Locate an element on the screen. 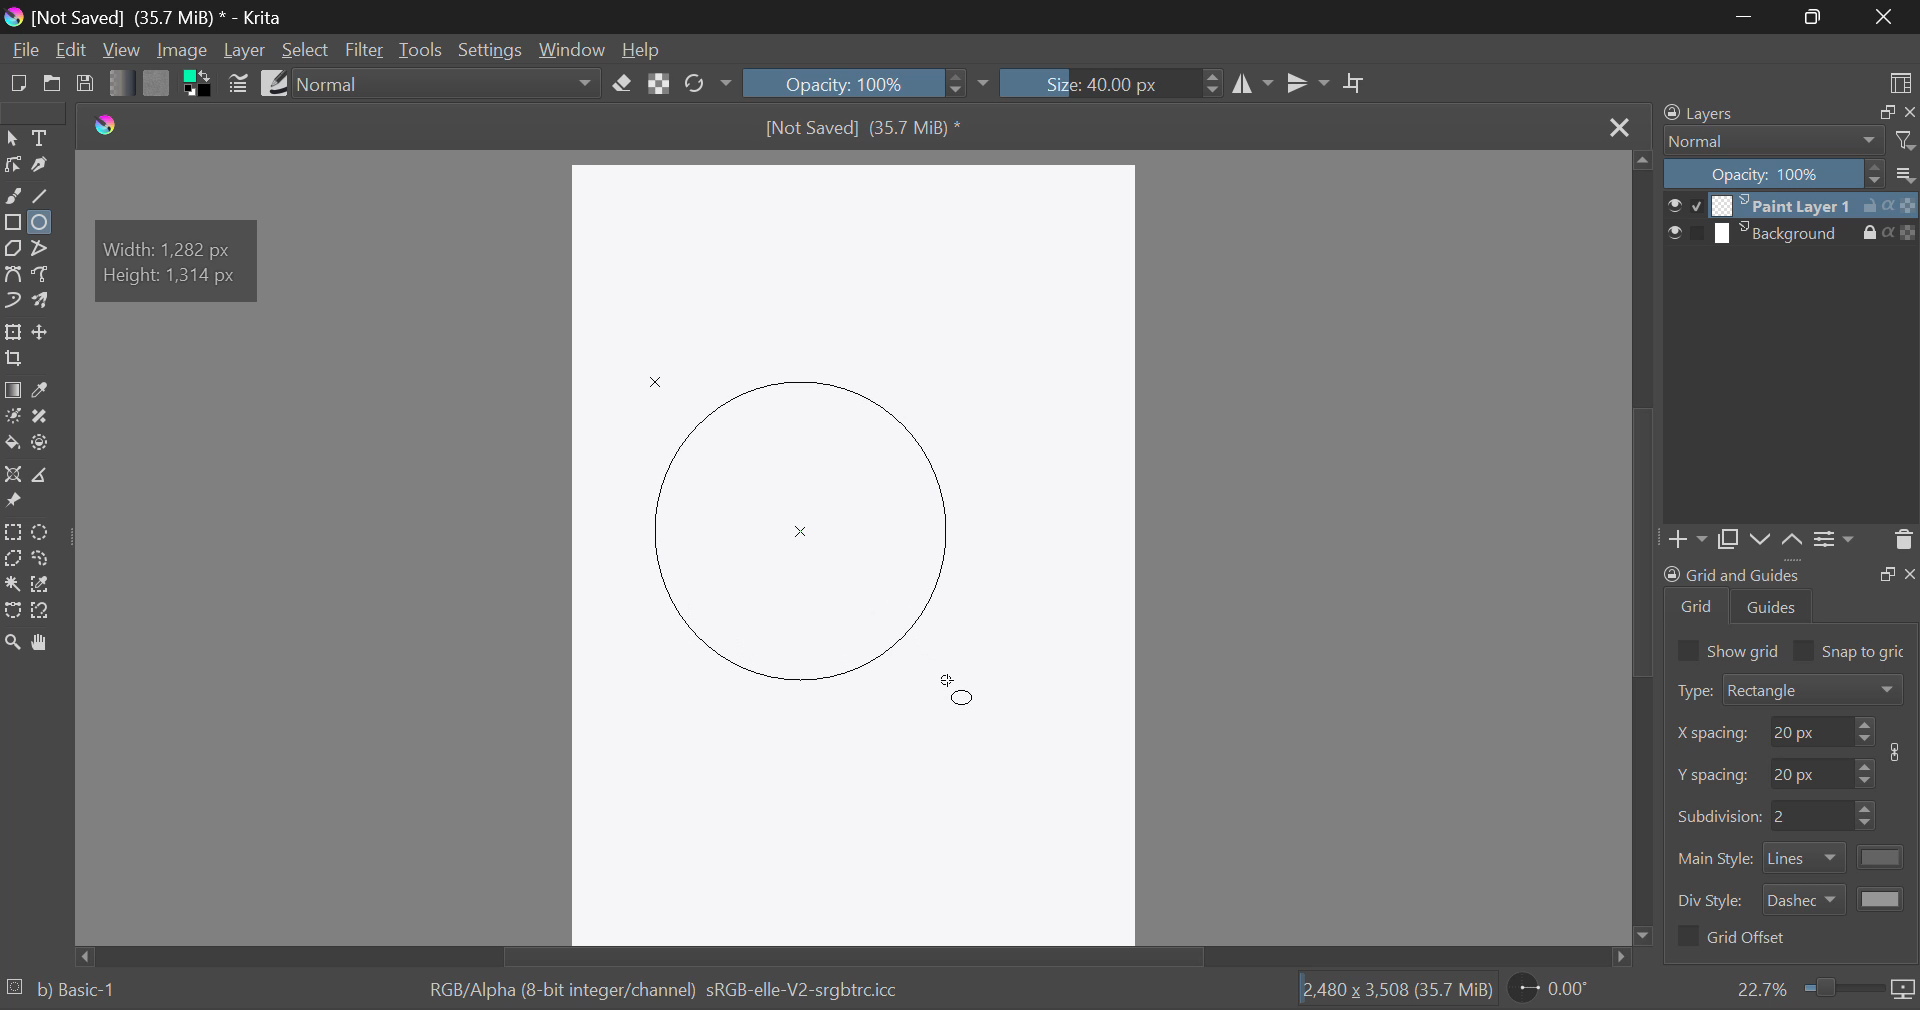 This screenshot has width=1920, height=1010. Lock Alpha is located at coordinates (660, 86).